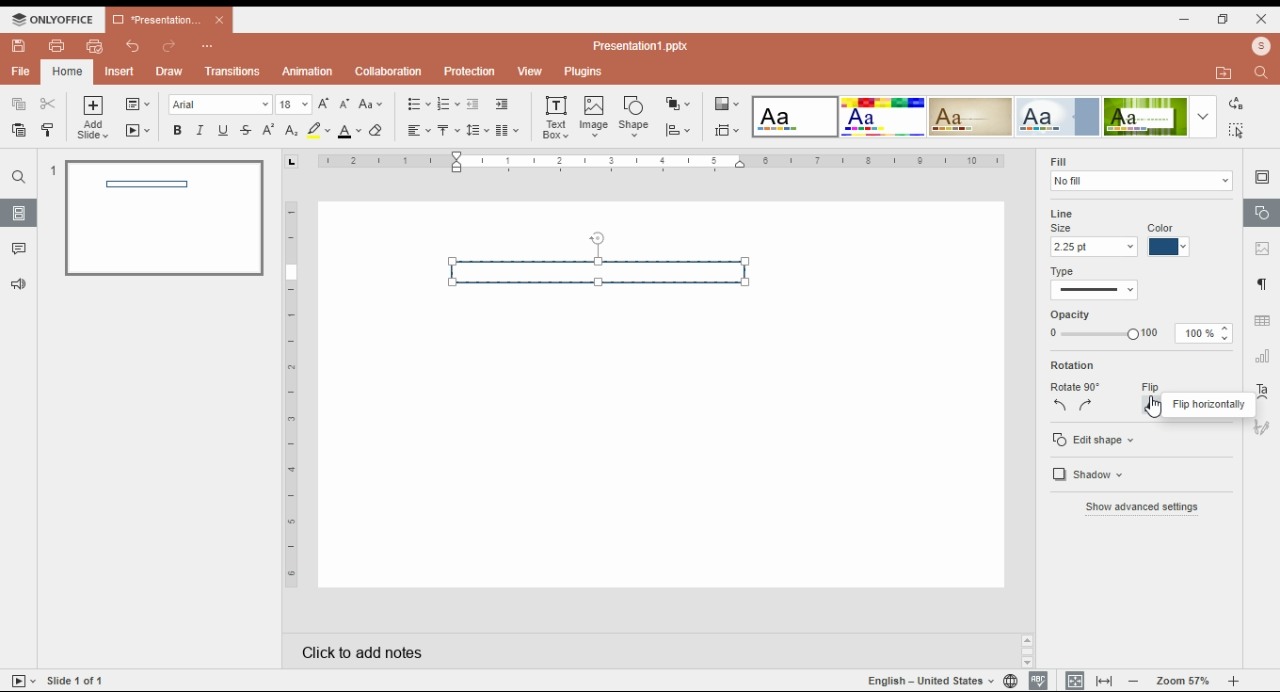 Image resolution: width=1280 pixels, height=692 pixels. What do you see at coordinates (1086, 405) in the screenshot?
I see `rotate 90 clockwise` at bounding box center [1086, 405].